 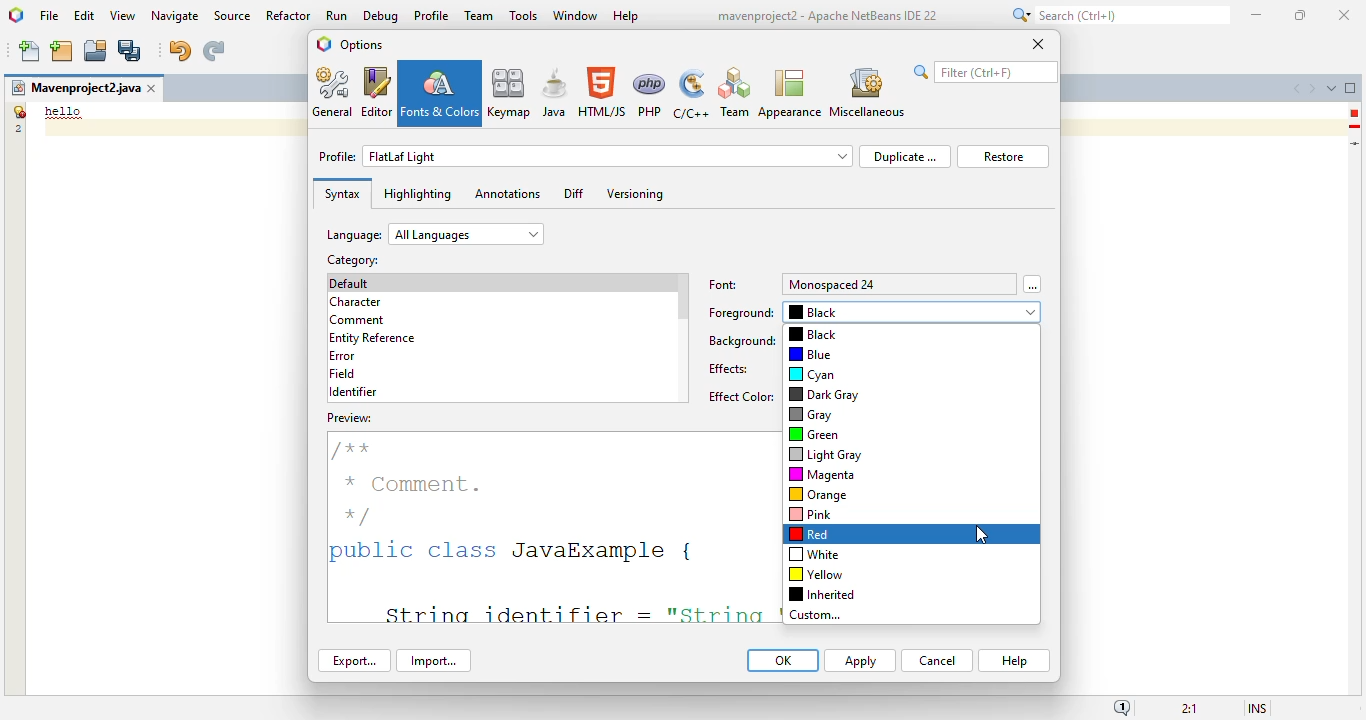 What do you see at coordinates (1032, 284) in the screenshot?
I see `font chooser` at bounding box center [1032, 284].